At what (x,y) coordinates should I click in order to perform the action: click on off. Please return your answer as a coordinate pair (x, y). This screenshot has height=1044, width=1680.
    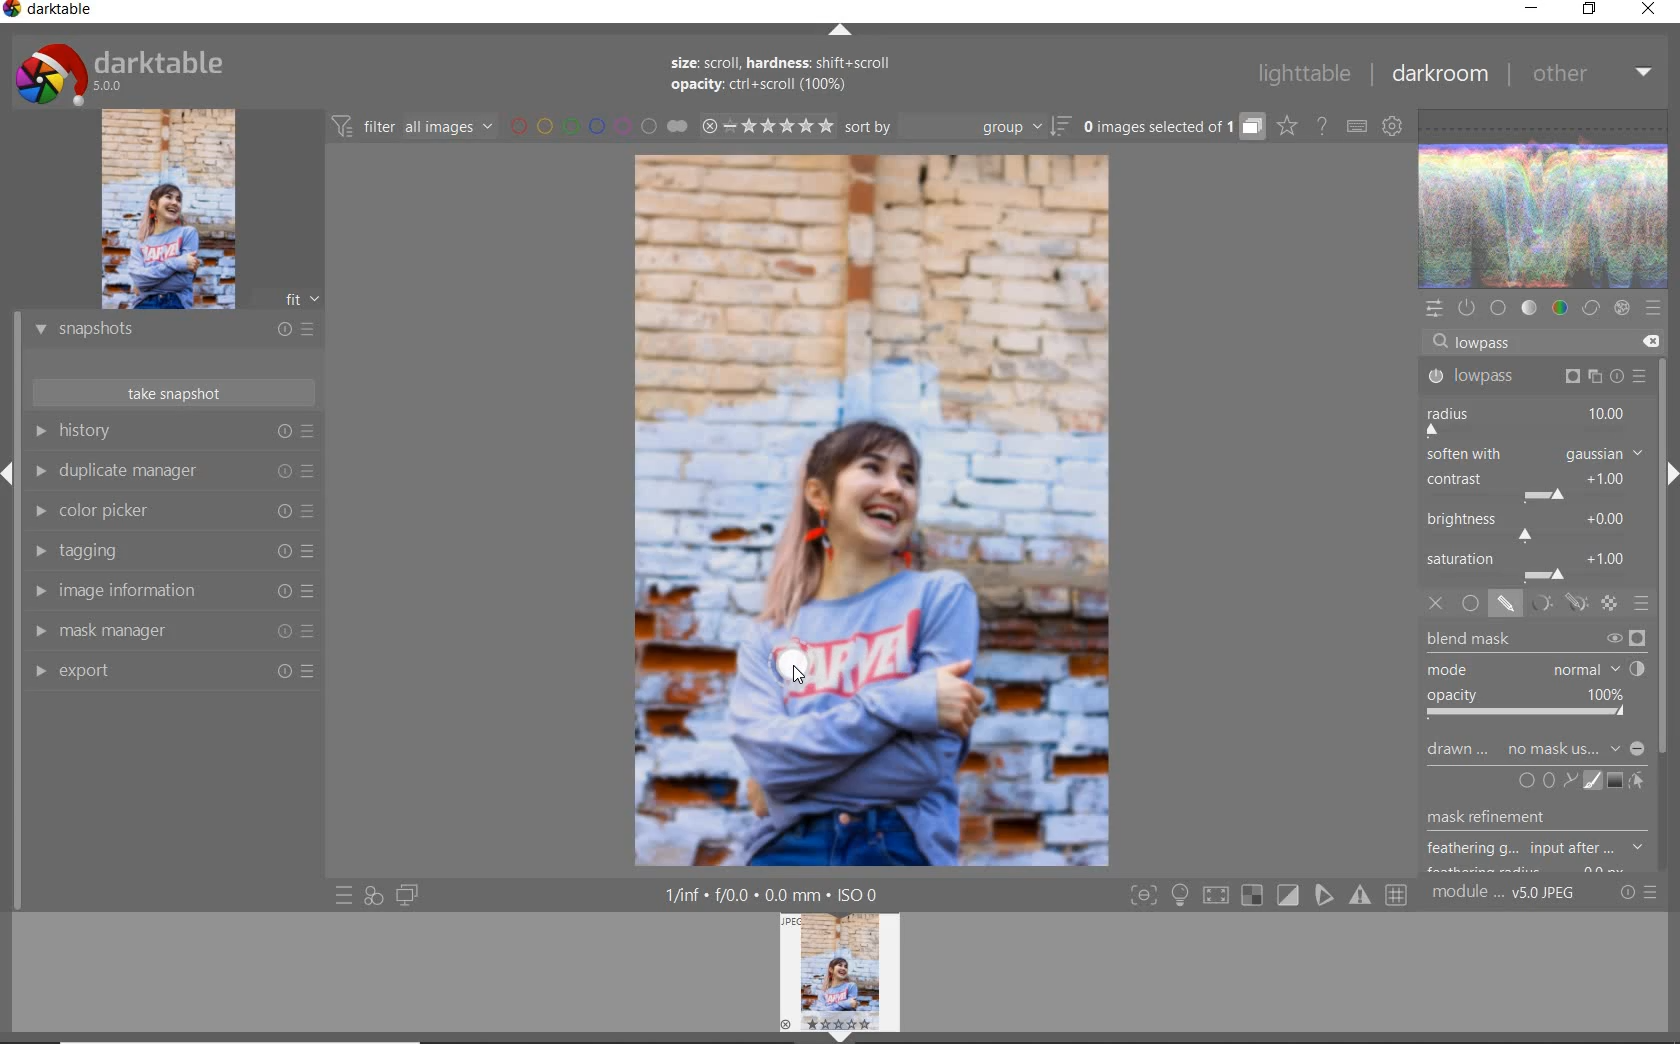
    Looking at the image, I should click on (1439, 605).